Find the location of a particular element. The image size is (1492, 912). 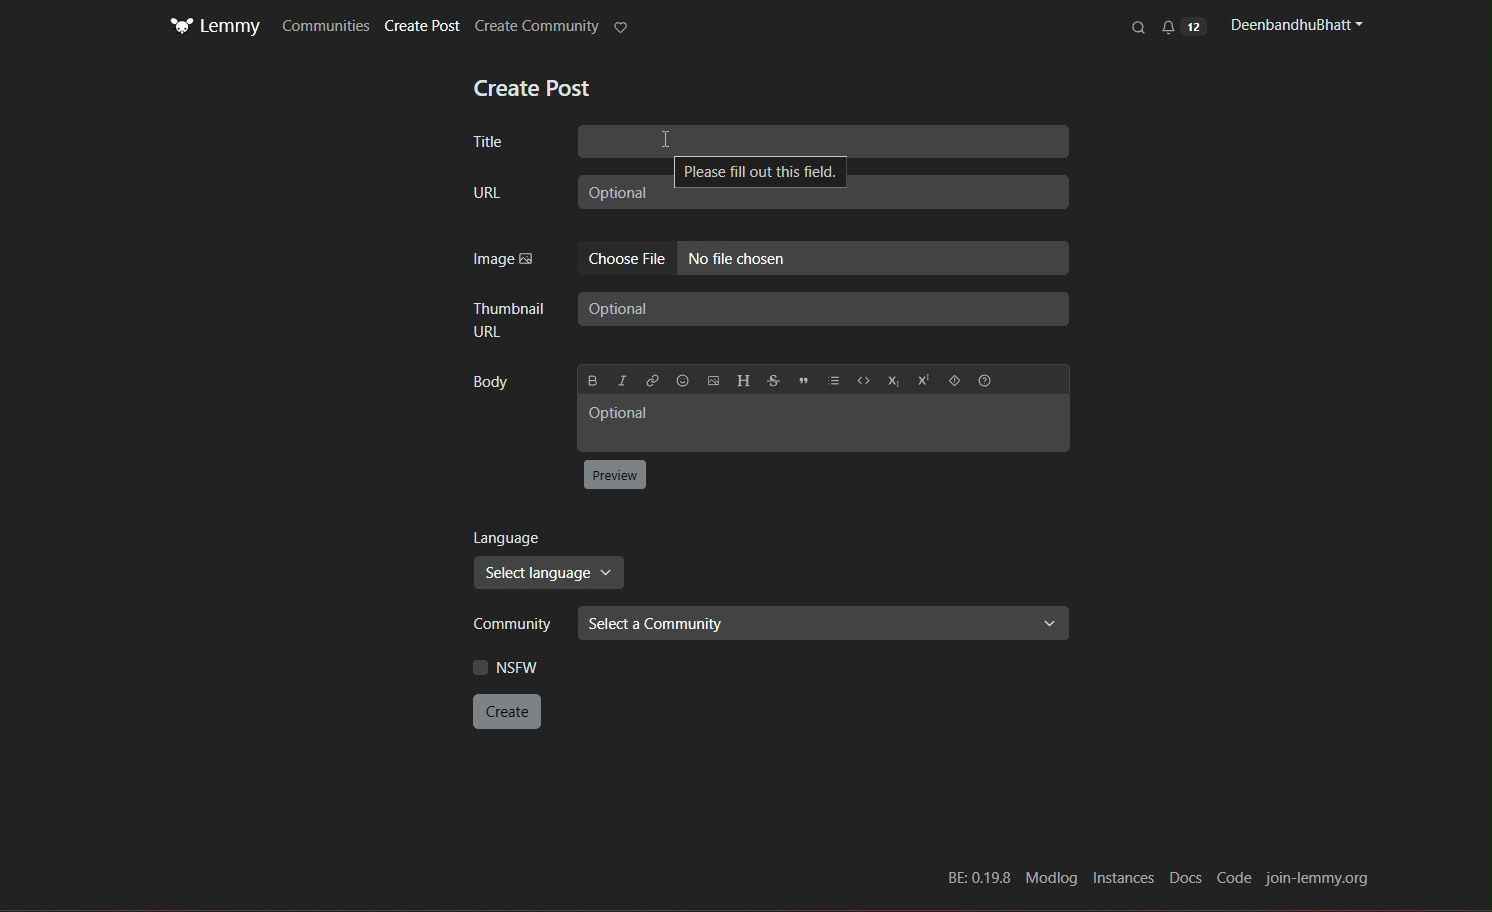

formatting help is located at coordinates (986, 379).